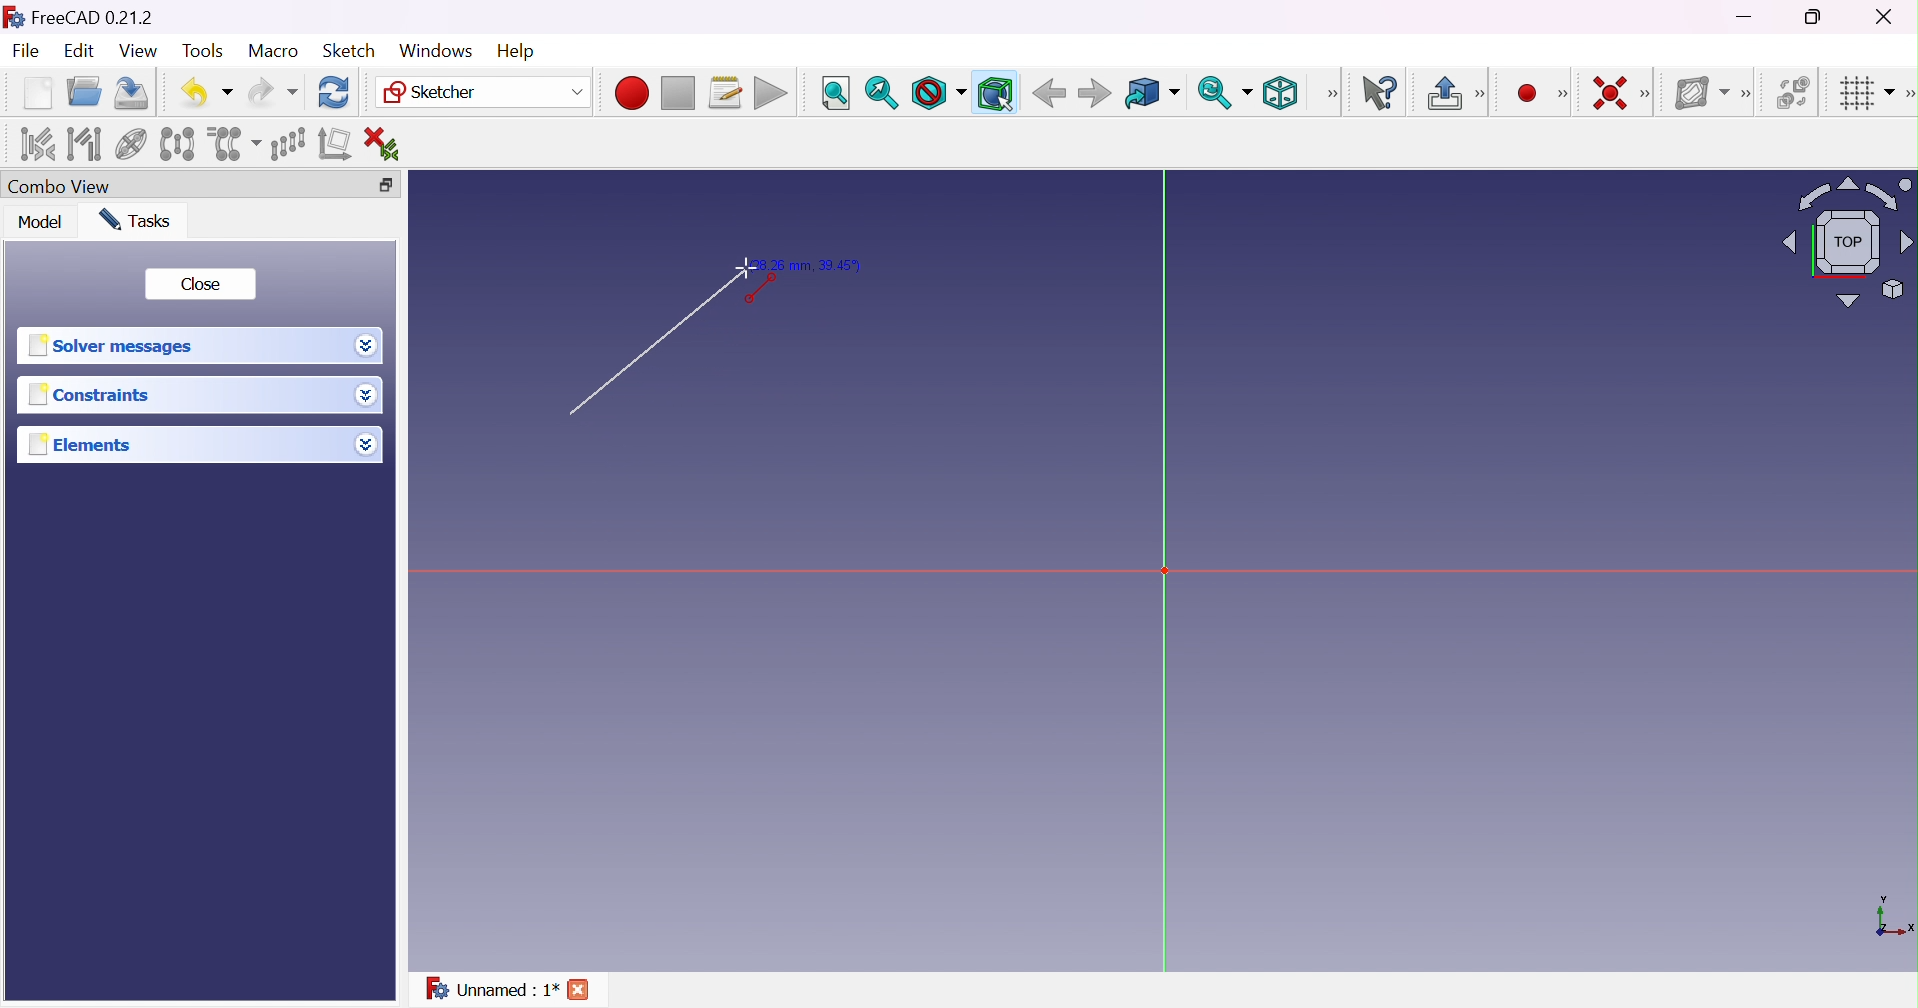 The image size is (1918, 1008). Describe the element at coordinates (1850, 241) in the screenshot. I see `Viewing angle` at that location.